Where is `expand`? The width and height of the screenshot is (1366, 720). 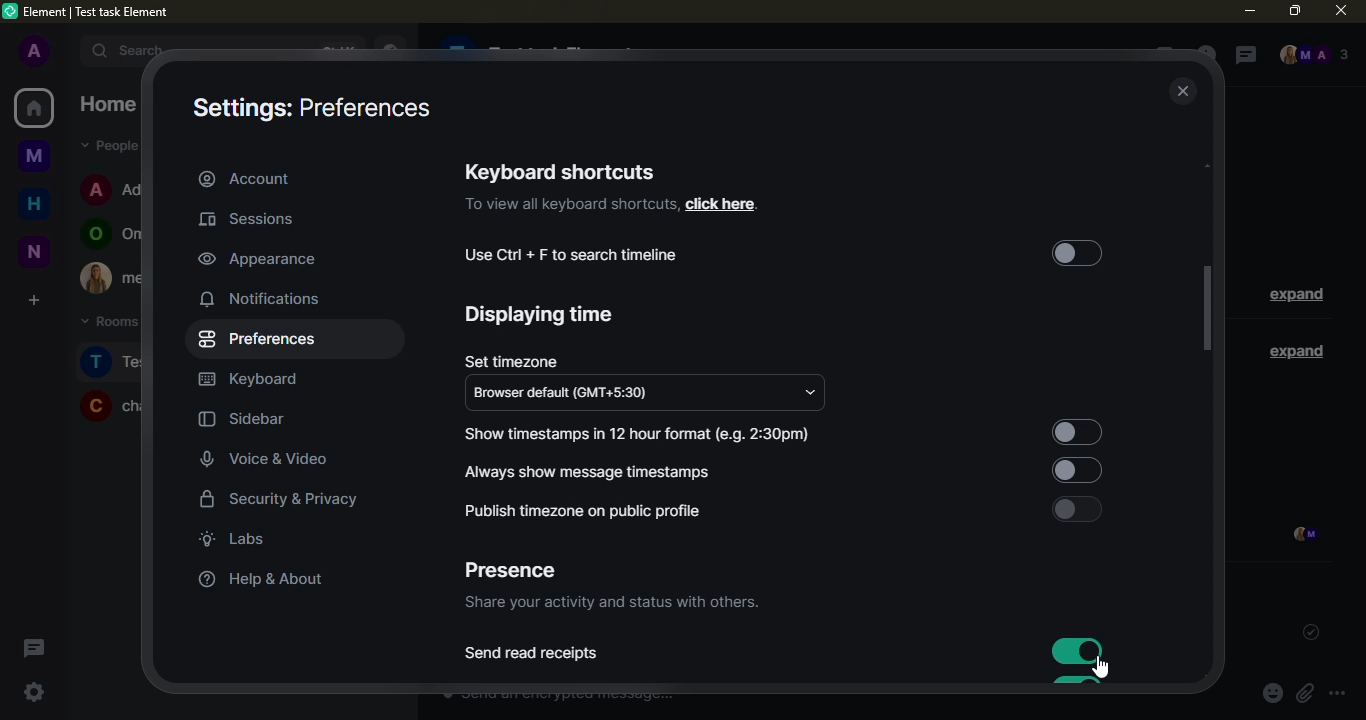
expand is located at coordinates (1296, 296).